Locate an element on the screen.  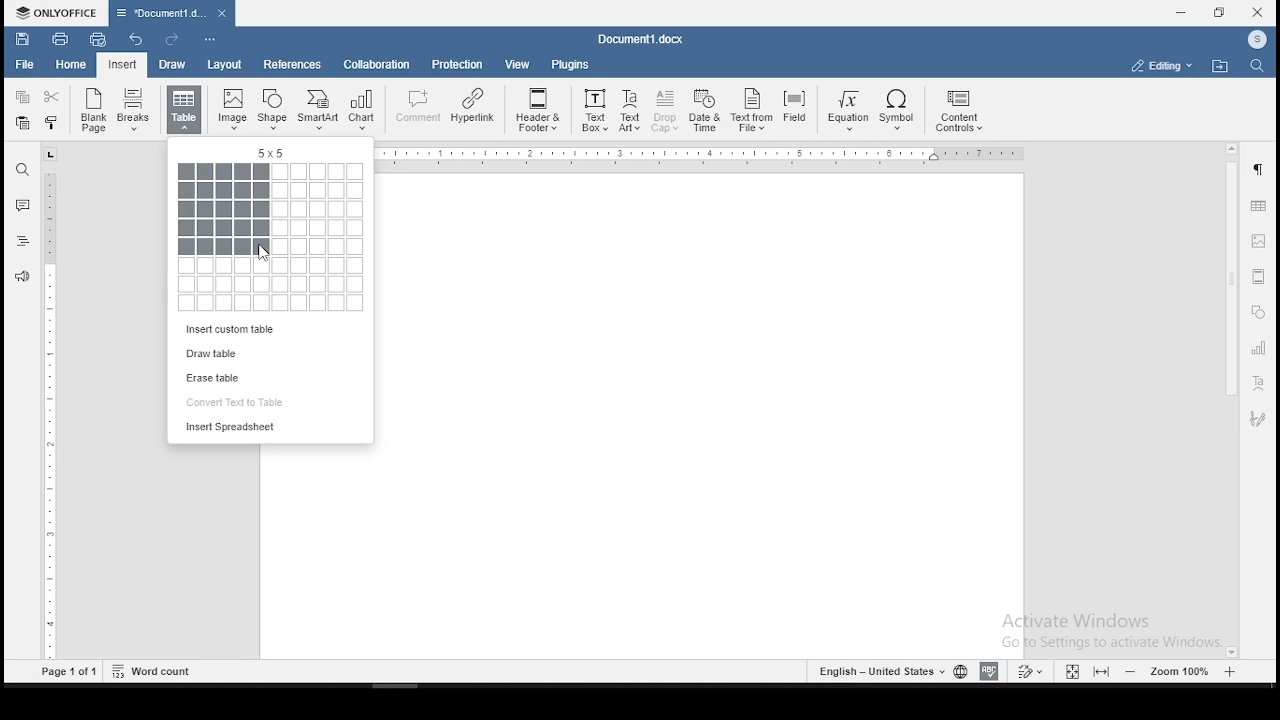
languages is located at coordinates (889, 670).